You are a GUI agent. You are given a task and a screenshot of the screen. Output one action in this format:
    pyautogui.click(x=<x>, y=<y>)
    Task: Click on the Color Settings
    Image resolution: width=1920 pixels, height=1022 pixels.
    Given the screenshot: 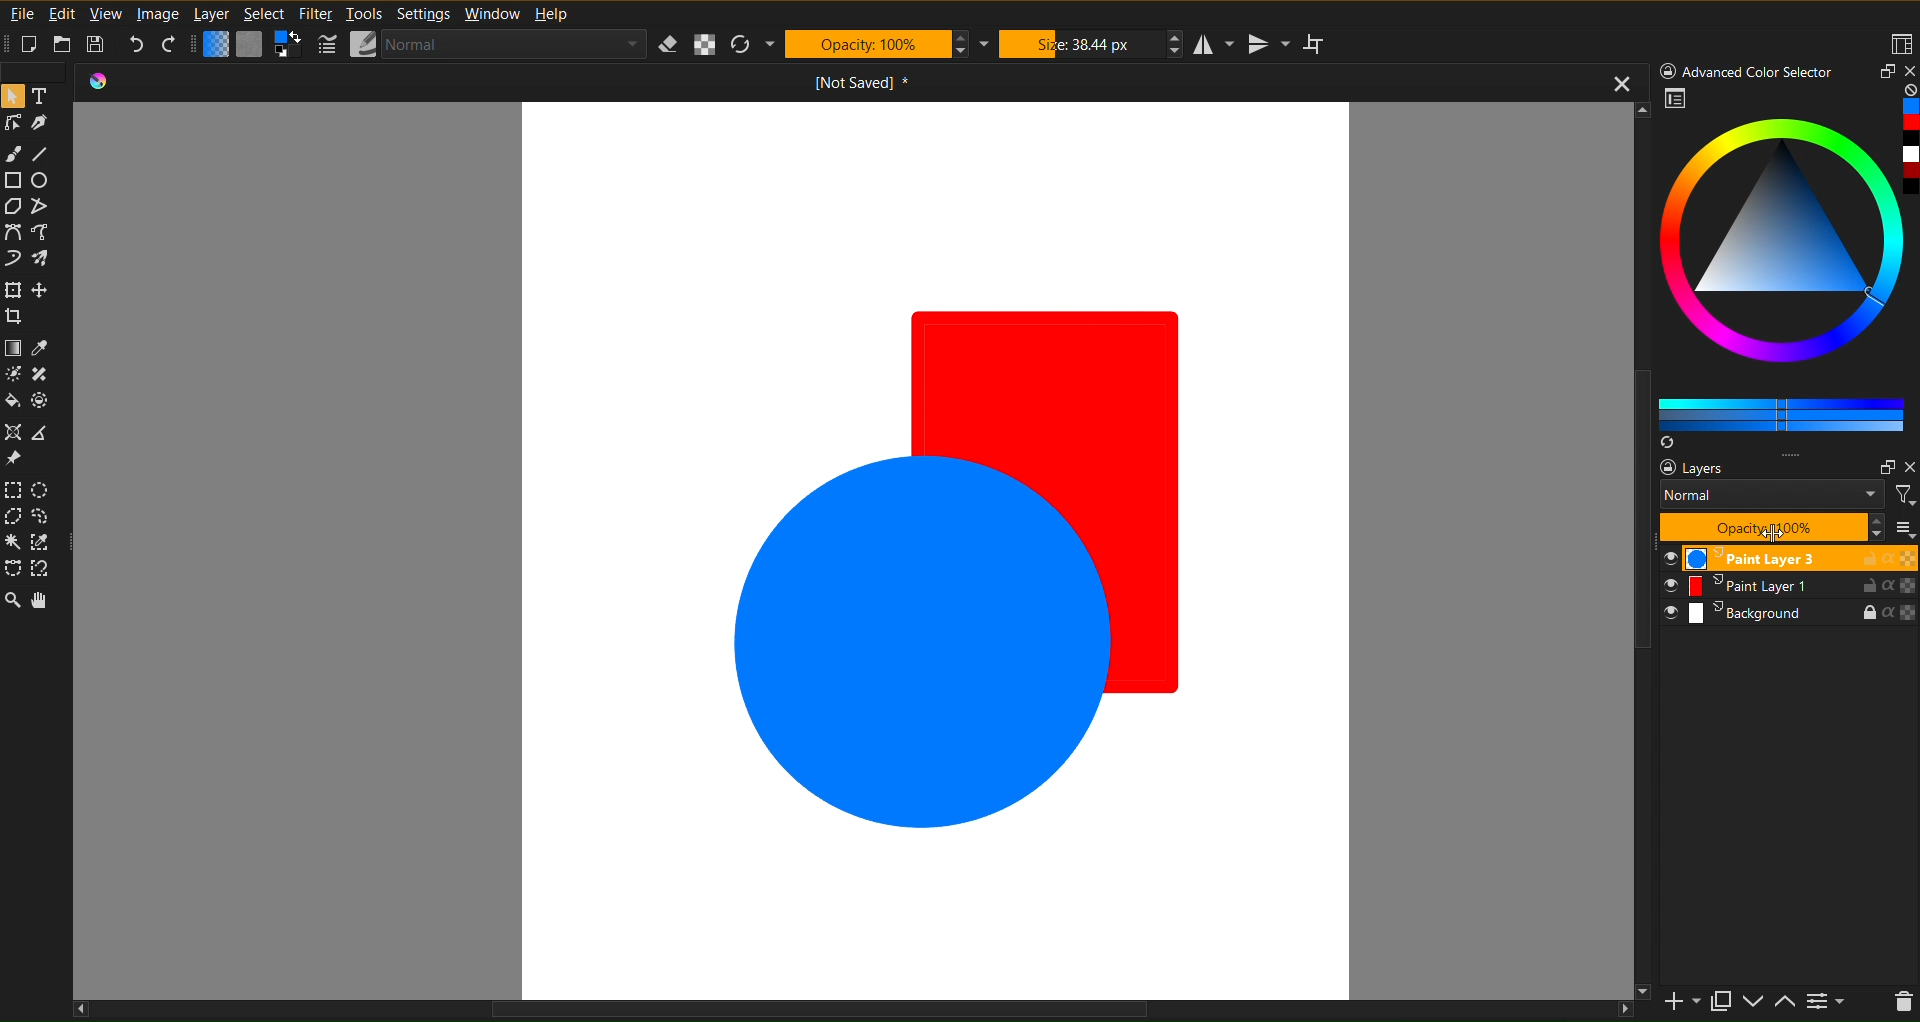 What is the action you would take?
    pyautogui.click(x=252, y=48)
    